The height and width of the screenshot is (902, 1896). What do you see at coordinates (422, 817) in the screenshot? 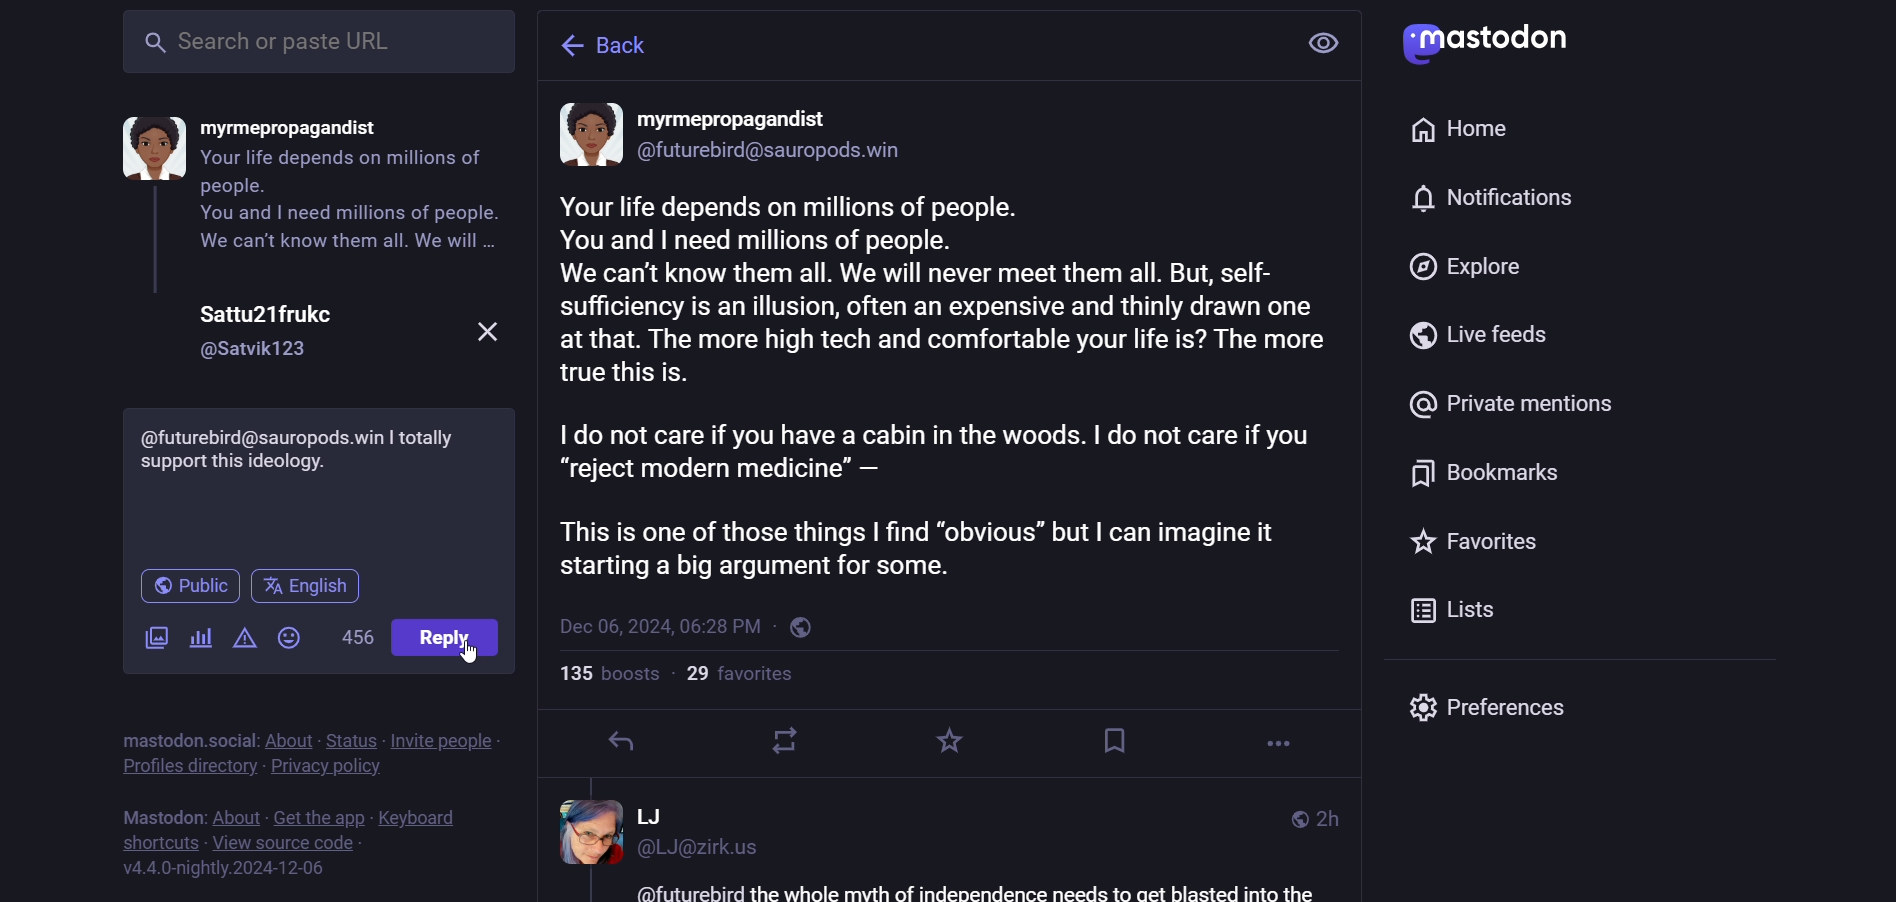
I see `keyboard` at bounding box center [422, 817].